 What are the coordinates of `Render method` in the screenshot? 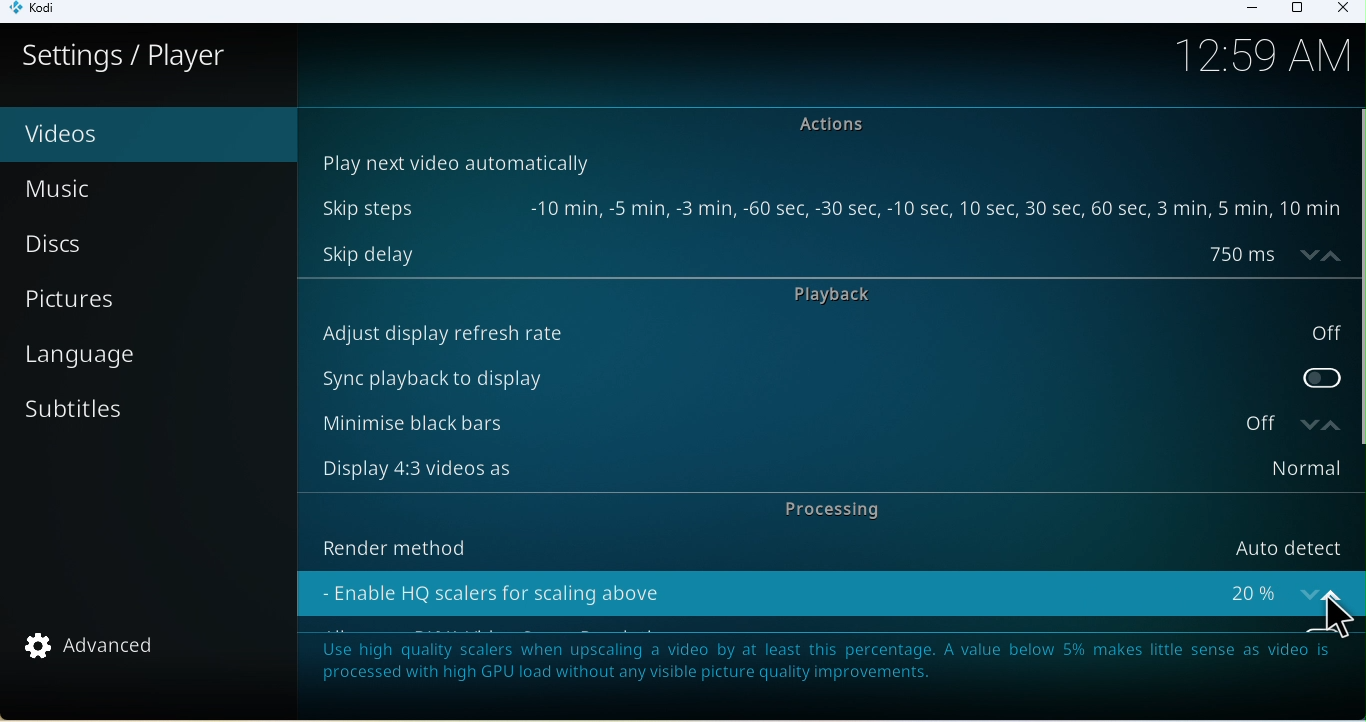 It's located at (822, 544).